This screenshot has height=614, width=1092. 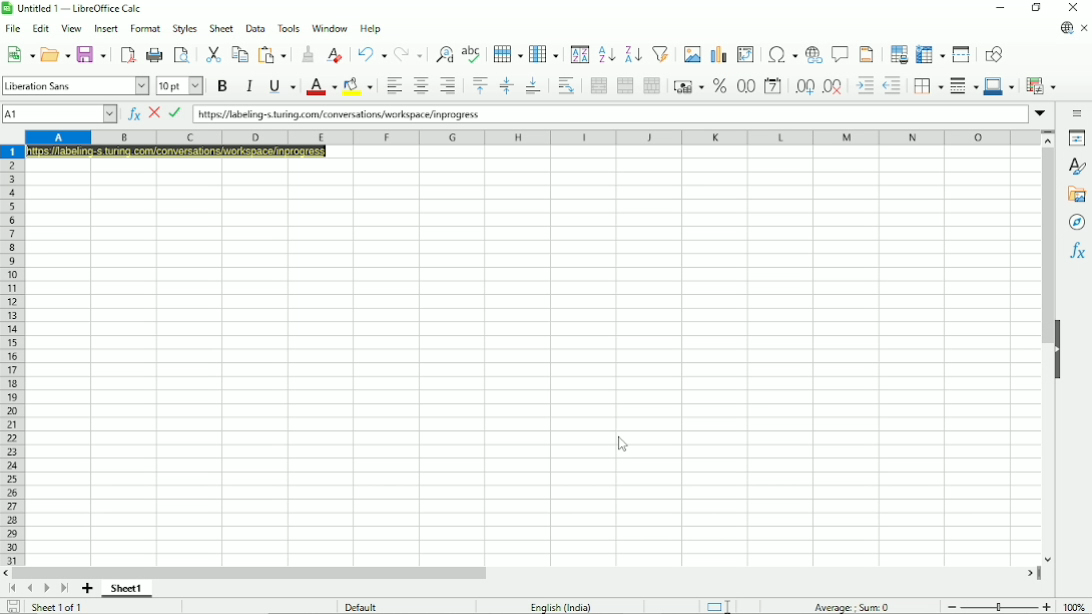 What do you see at coordinates (1067, 28) in the screenshot?
I see `Update available` at bounding box center [1067, 28].